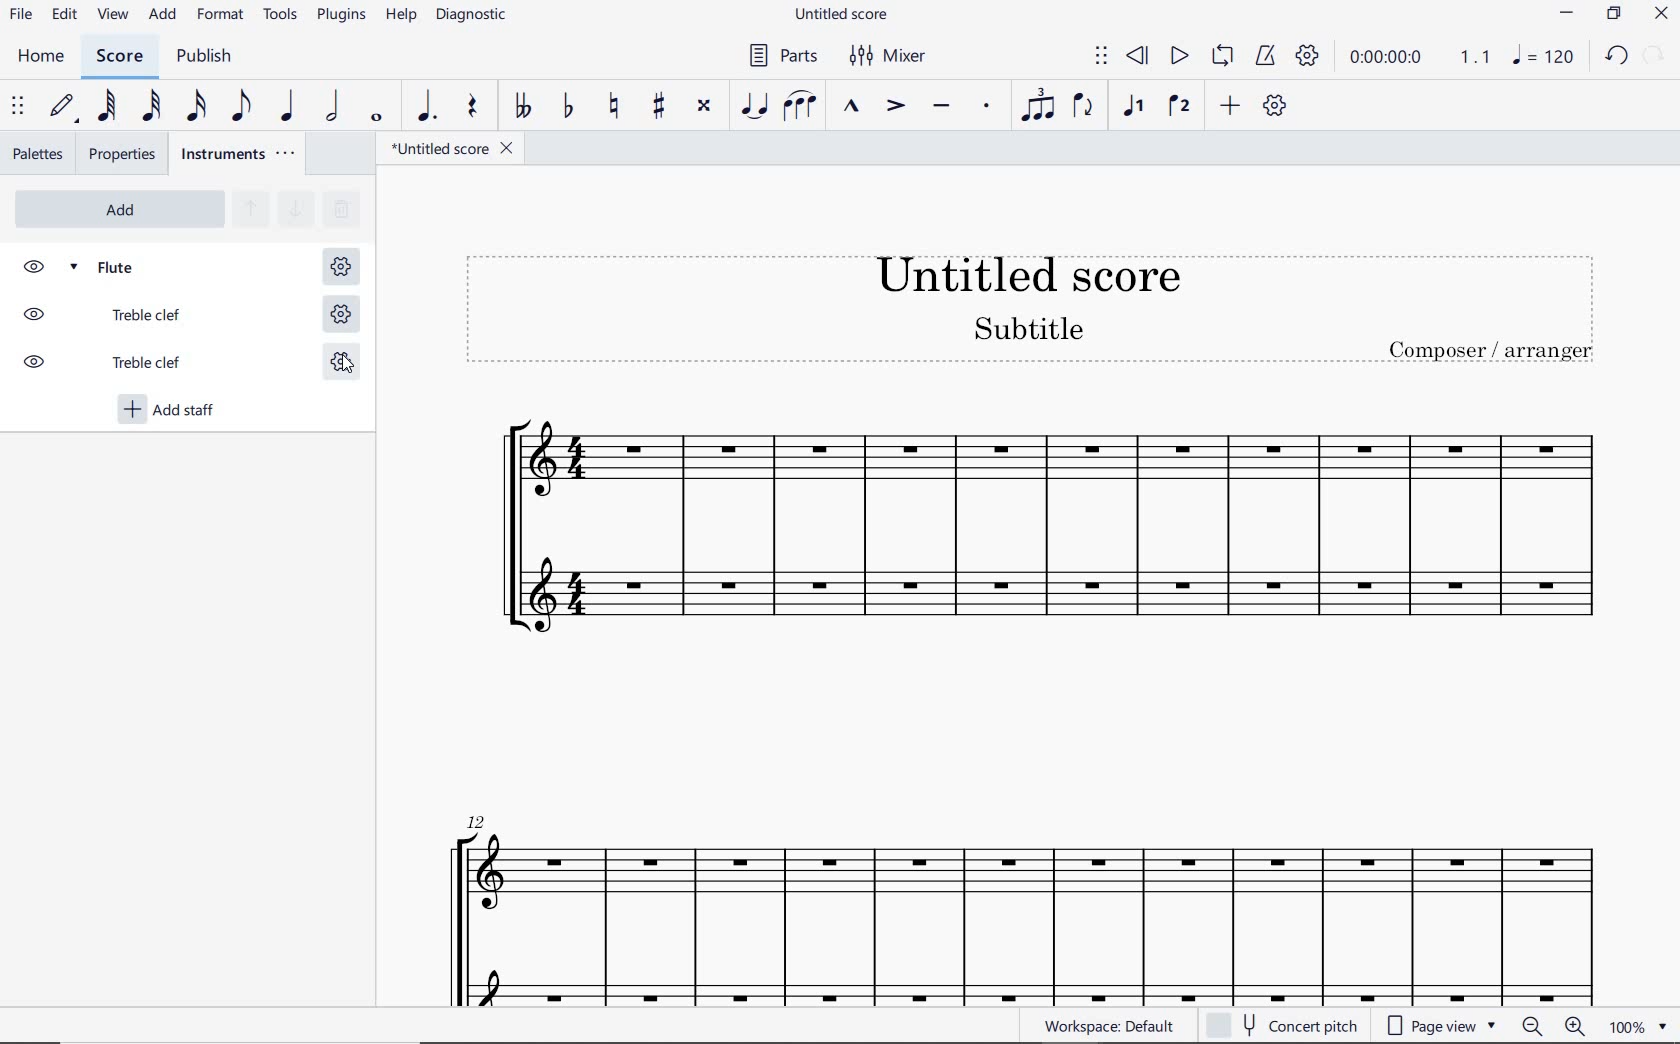 This screenshot has width=1680, height=1044. What do you see at coordinates (18, 109) in the screenshot?
I see `SELECT TO MOVE` at bounding box center [18, 109].